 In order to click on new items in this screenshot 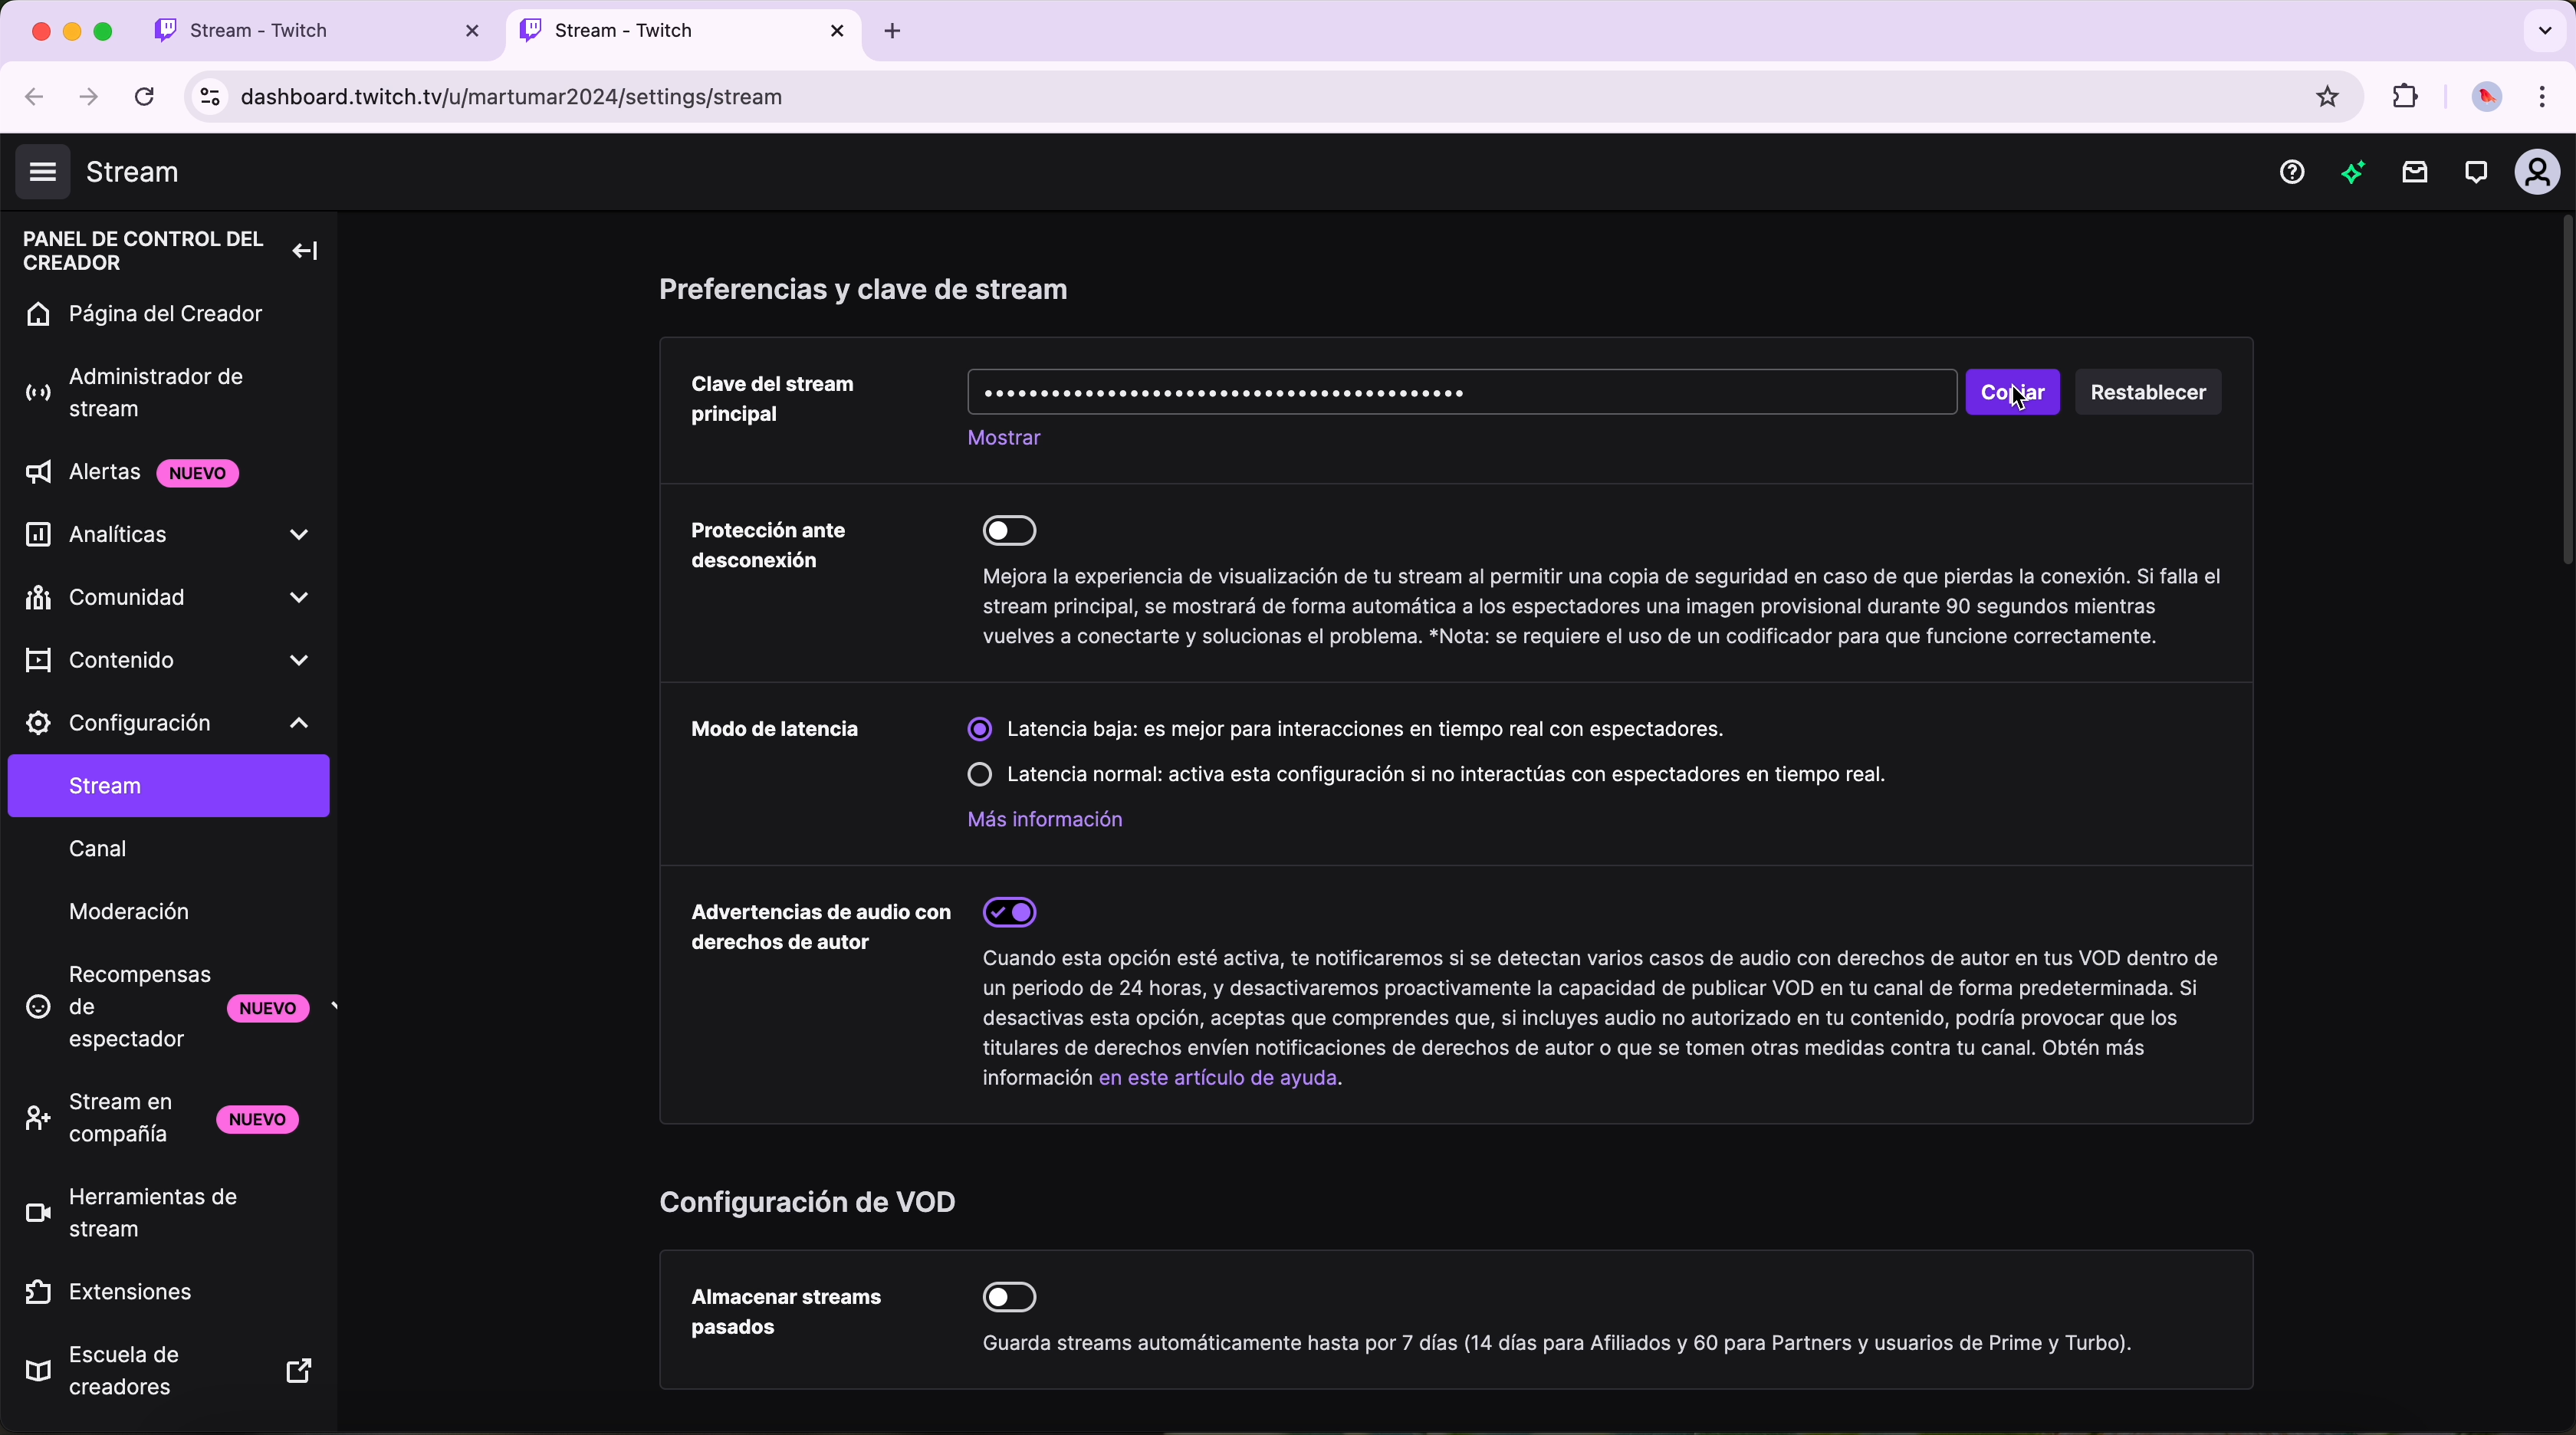, I will do `click(2354, 173)`.